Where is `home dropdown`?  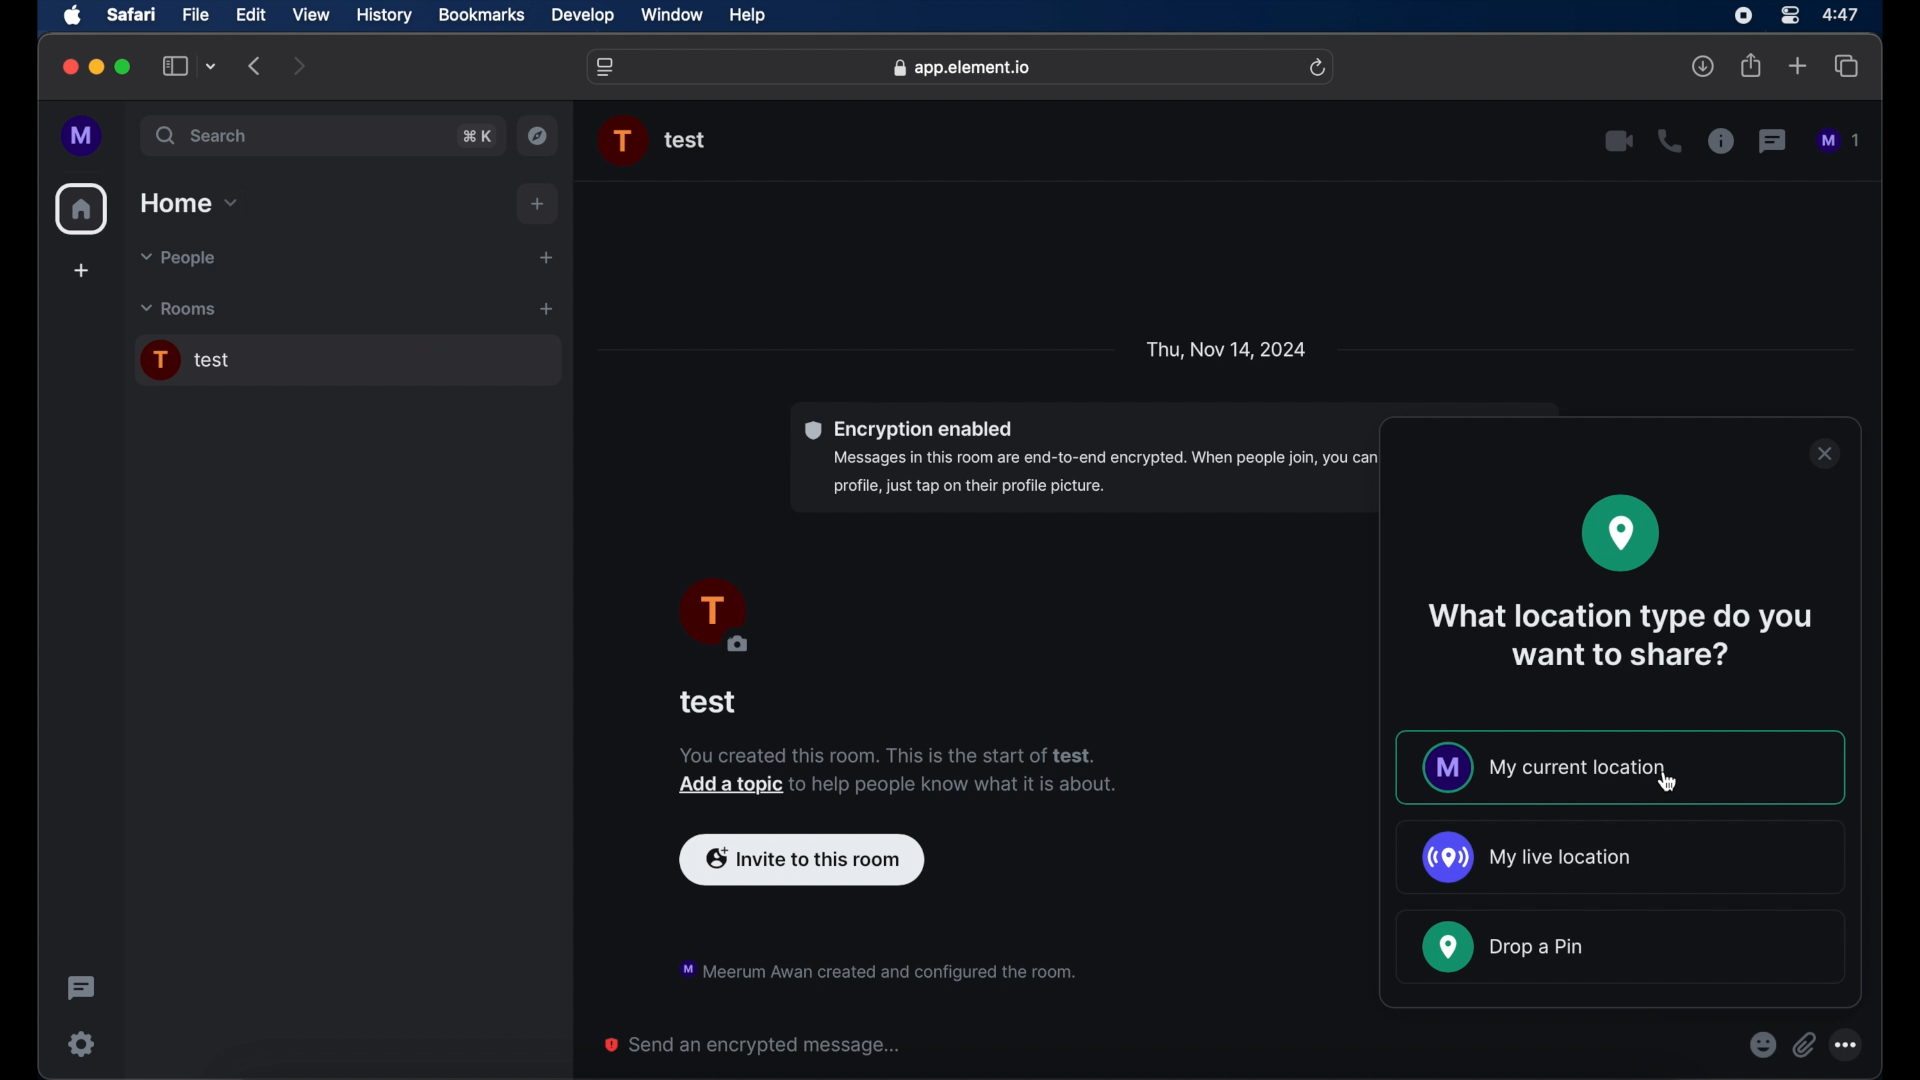
home dropdown is located at coordinates (191, 203).